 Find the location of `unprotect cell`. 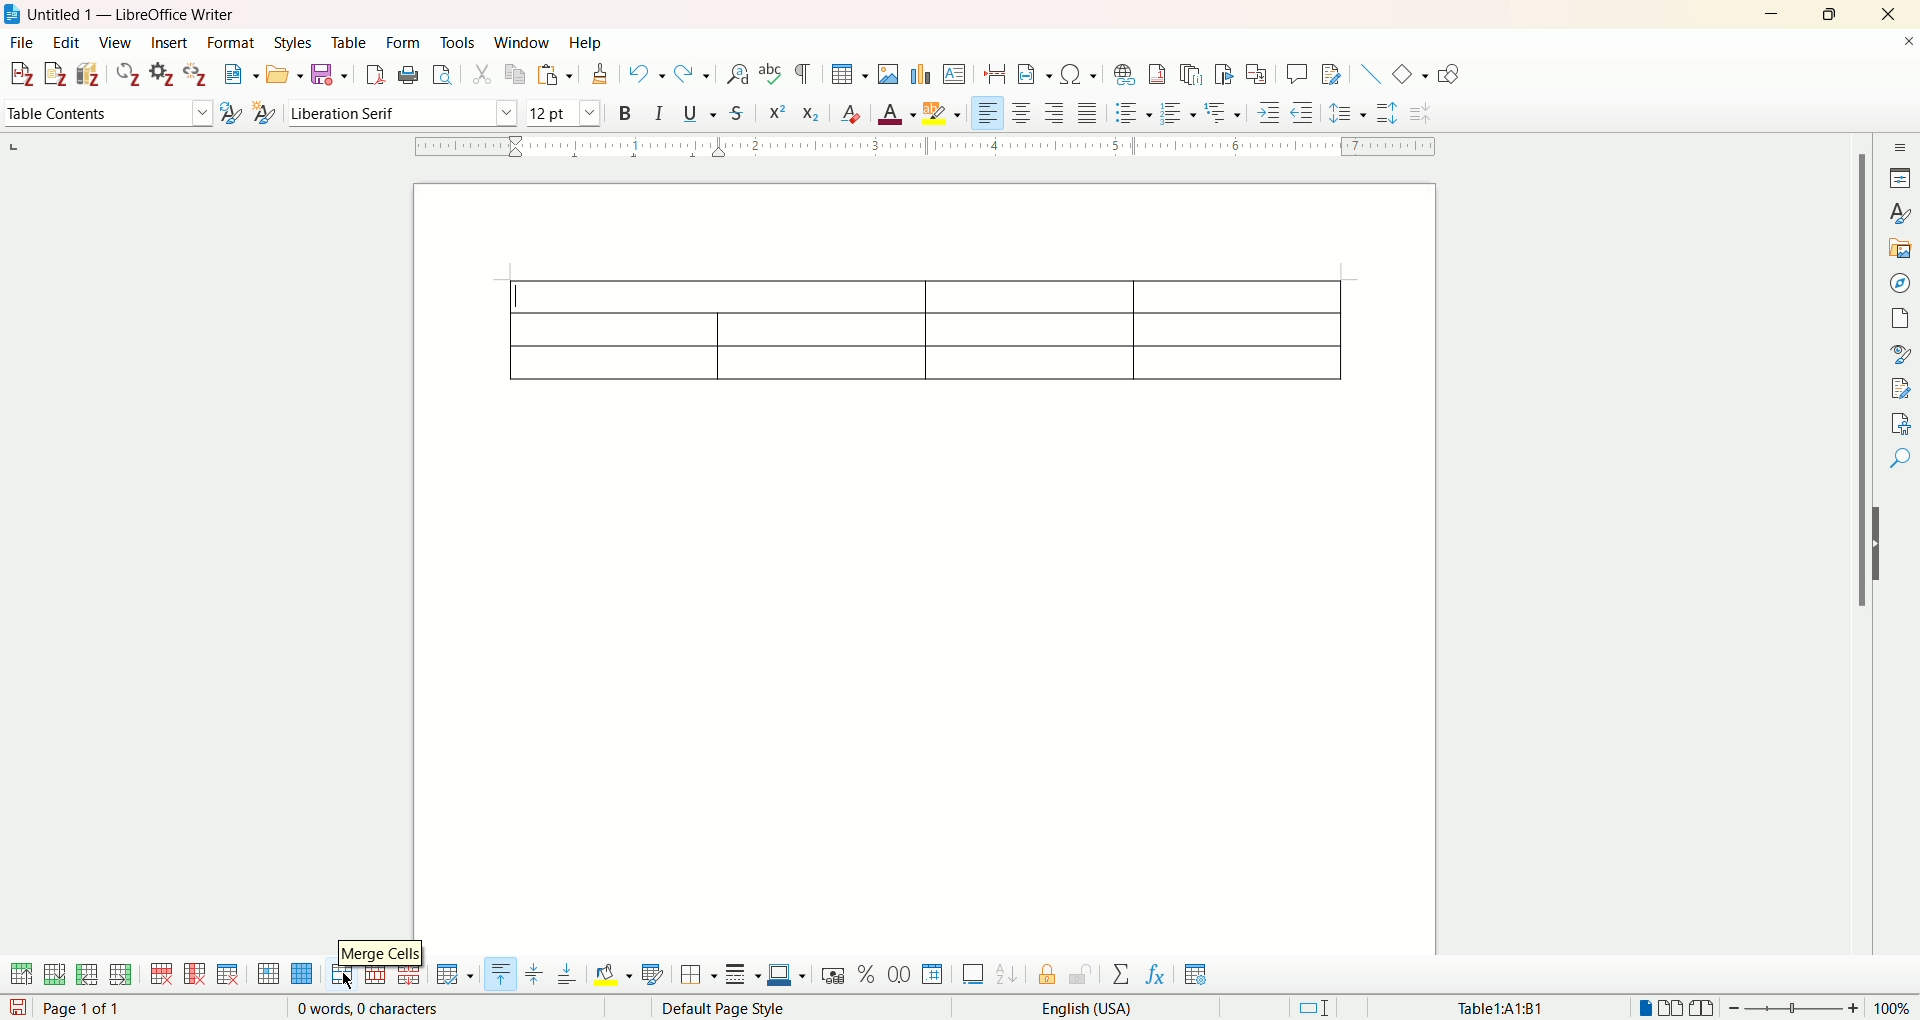

unprotect cell is located at coordinates (1079, 972).